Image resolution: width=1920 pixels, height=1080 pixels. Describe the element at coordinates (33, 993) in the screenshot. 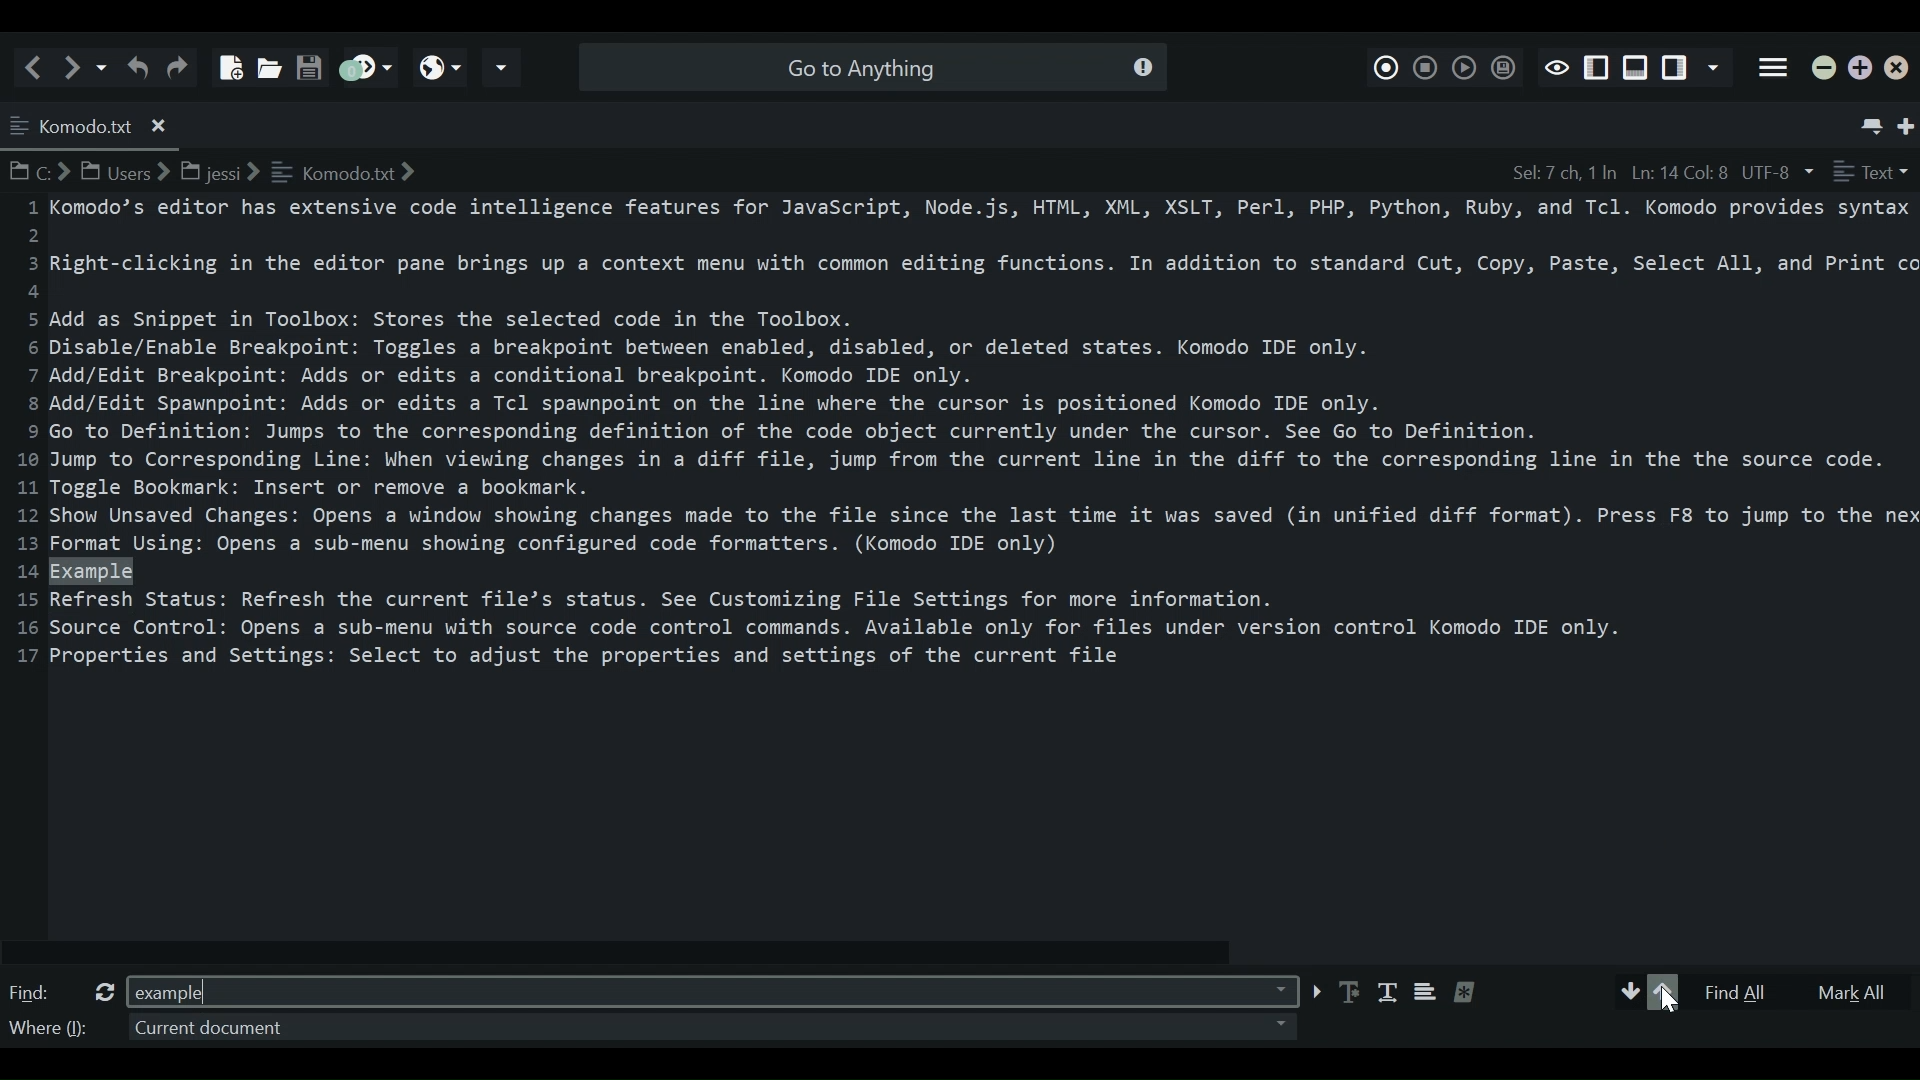

I see `Find` at that location.